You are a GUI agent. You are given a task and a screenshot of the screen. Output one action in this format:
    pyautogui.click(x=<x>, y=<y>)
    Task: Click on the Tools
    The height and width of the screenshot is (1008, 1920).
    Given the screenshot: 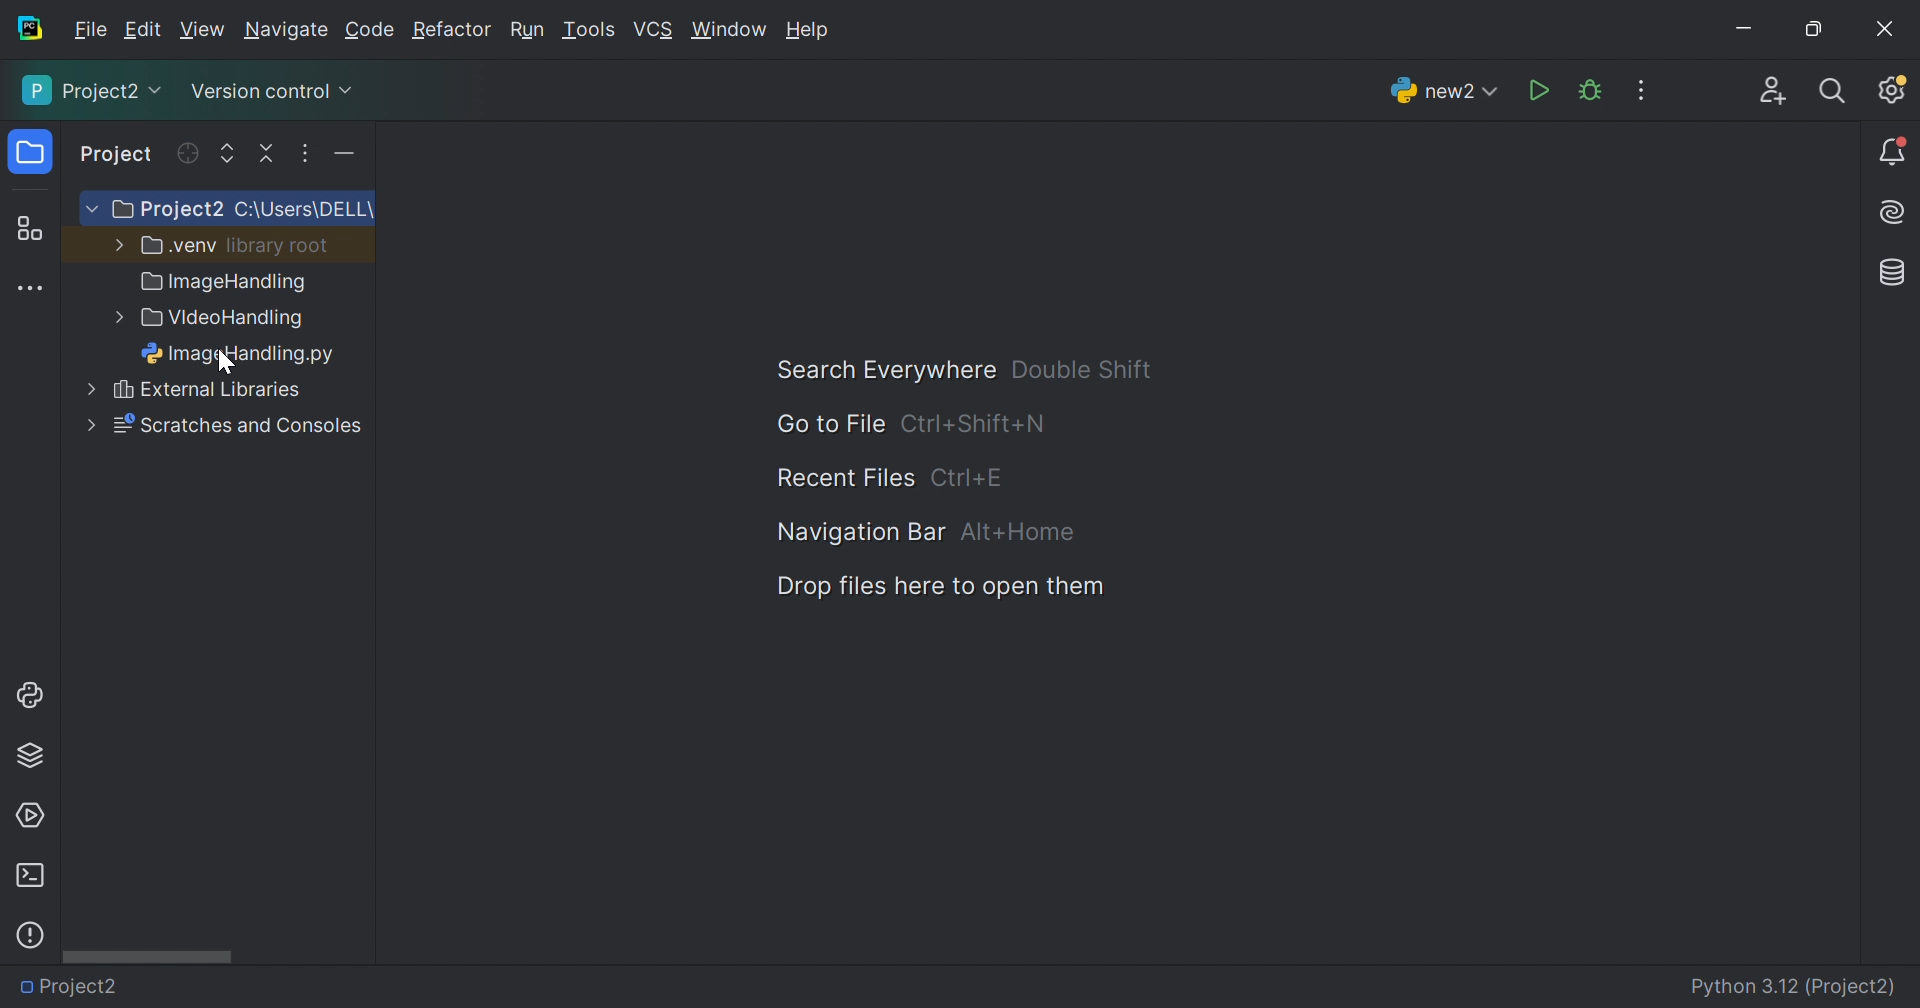 What is the action you would take?
    pyautogui.click(x=587, y=30)
    